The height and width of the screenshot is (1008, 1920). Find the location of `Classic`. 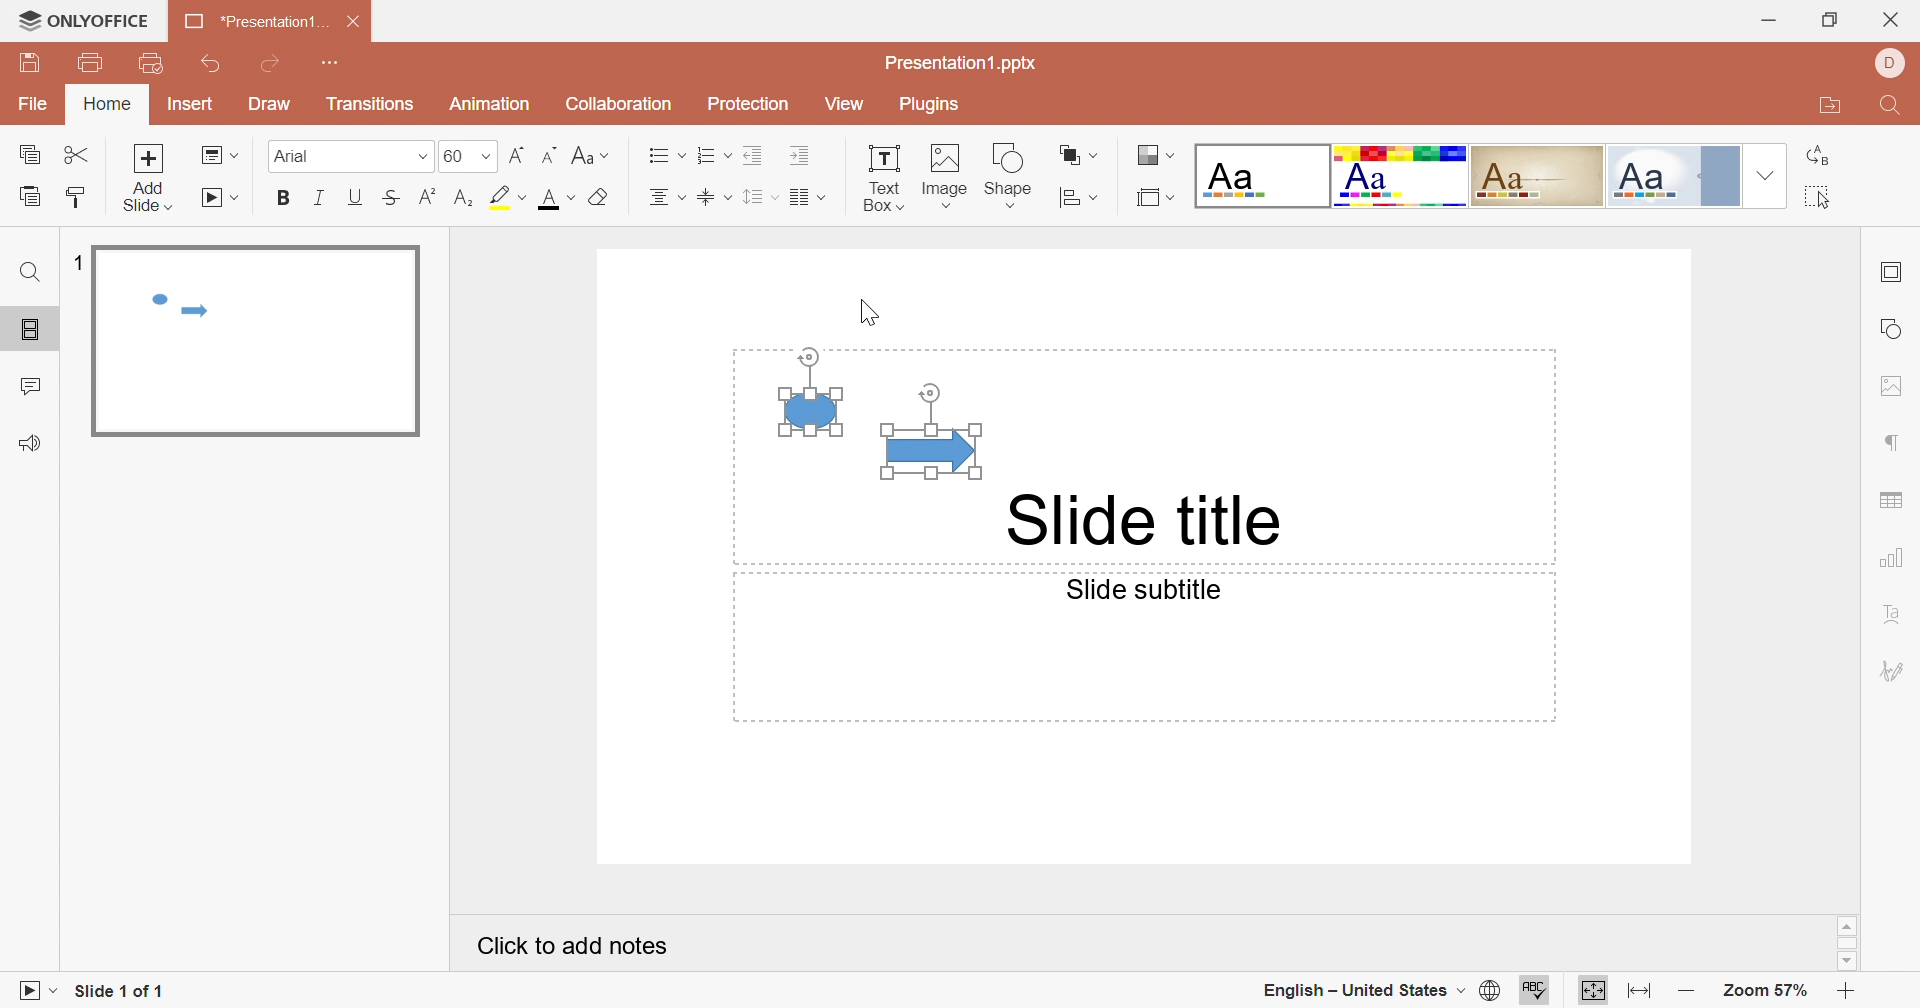

Classic is located at coordinates (1538, 179).